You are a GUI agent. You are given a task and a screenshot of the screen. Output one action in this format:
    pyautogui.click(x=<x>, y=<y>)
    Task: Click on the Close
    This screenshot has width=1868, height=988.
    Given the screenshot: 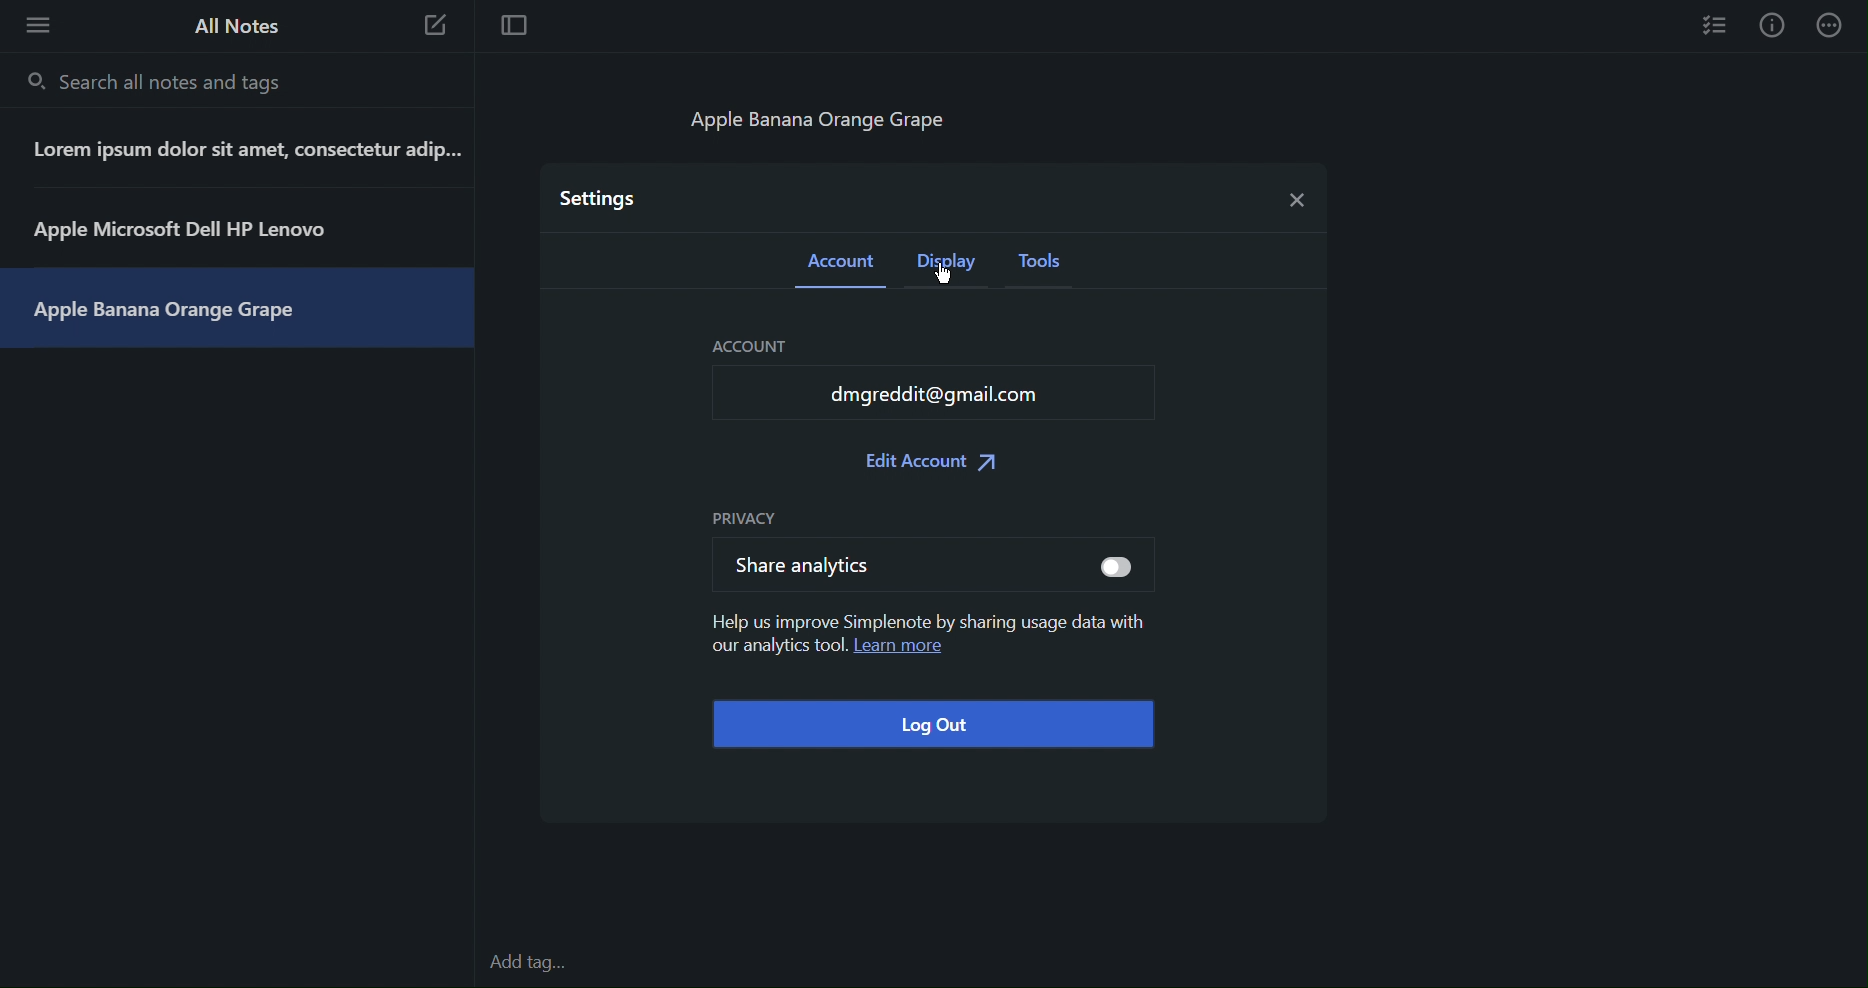 What is the action you would take?
    pyautogui.click(x=1293, y=195)
    